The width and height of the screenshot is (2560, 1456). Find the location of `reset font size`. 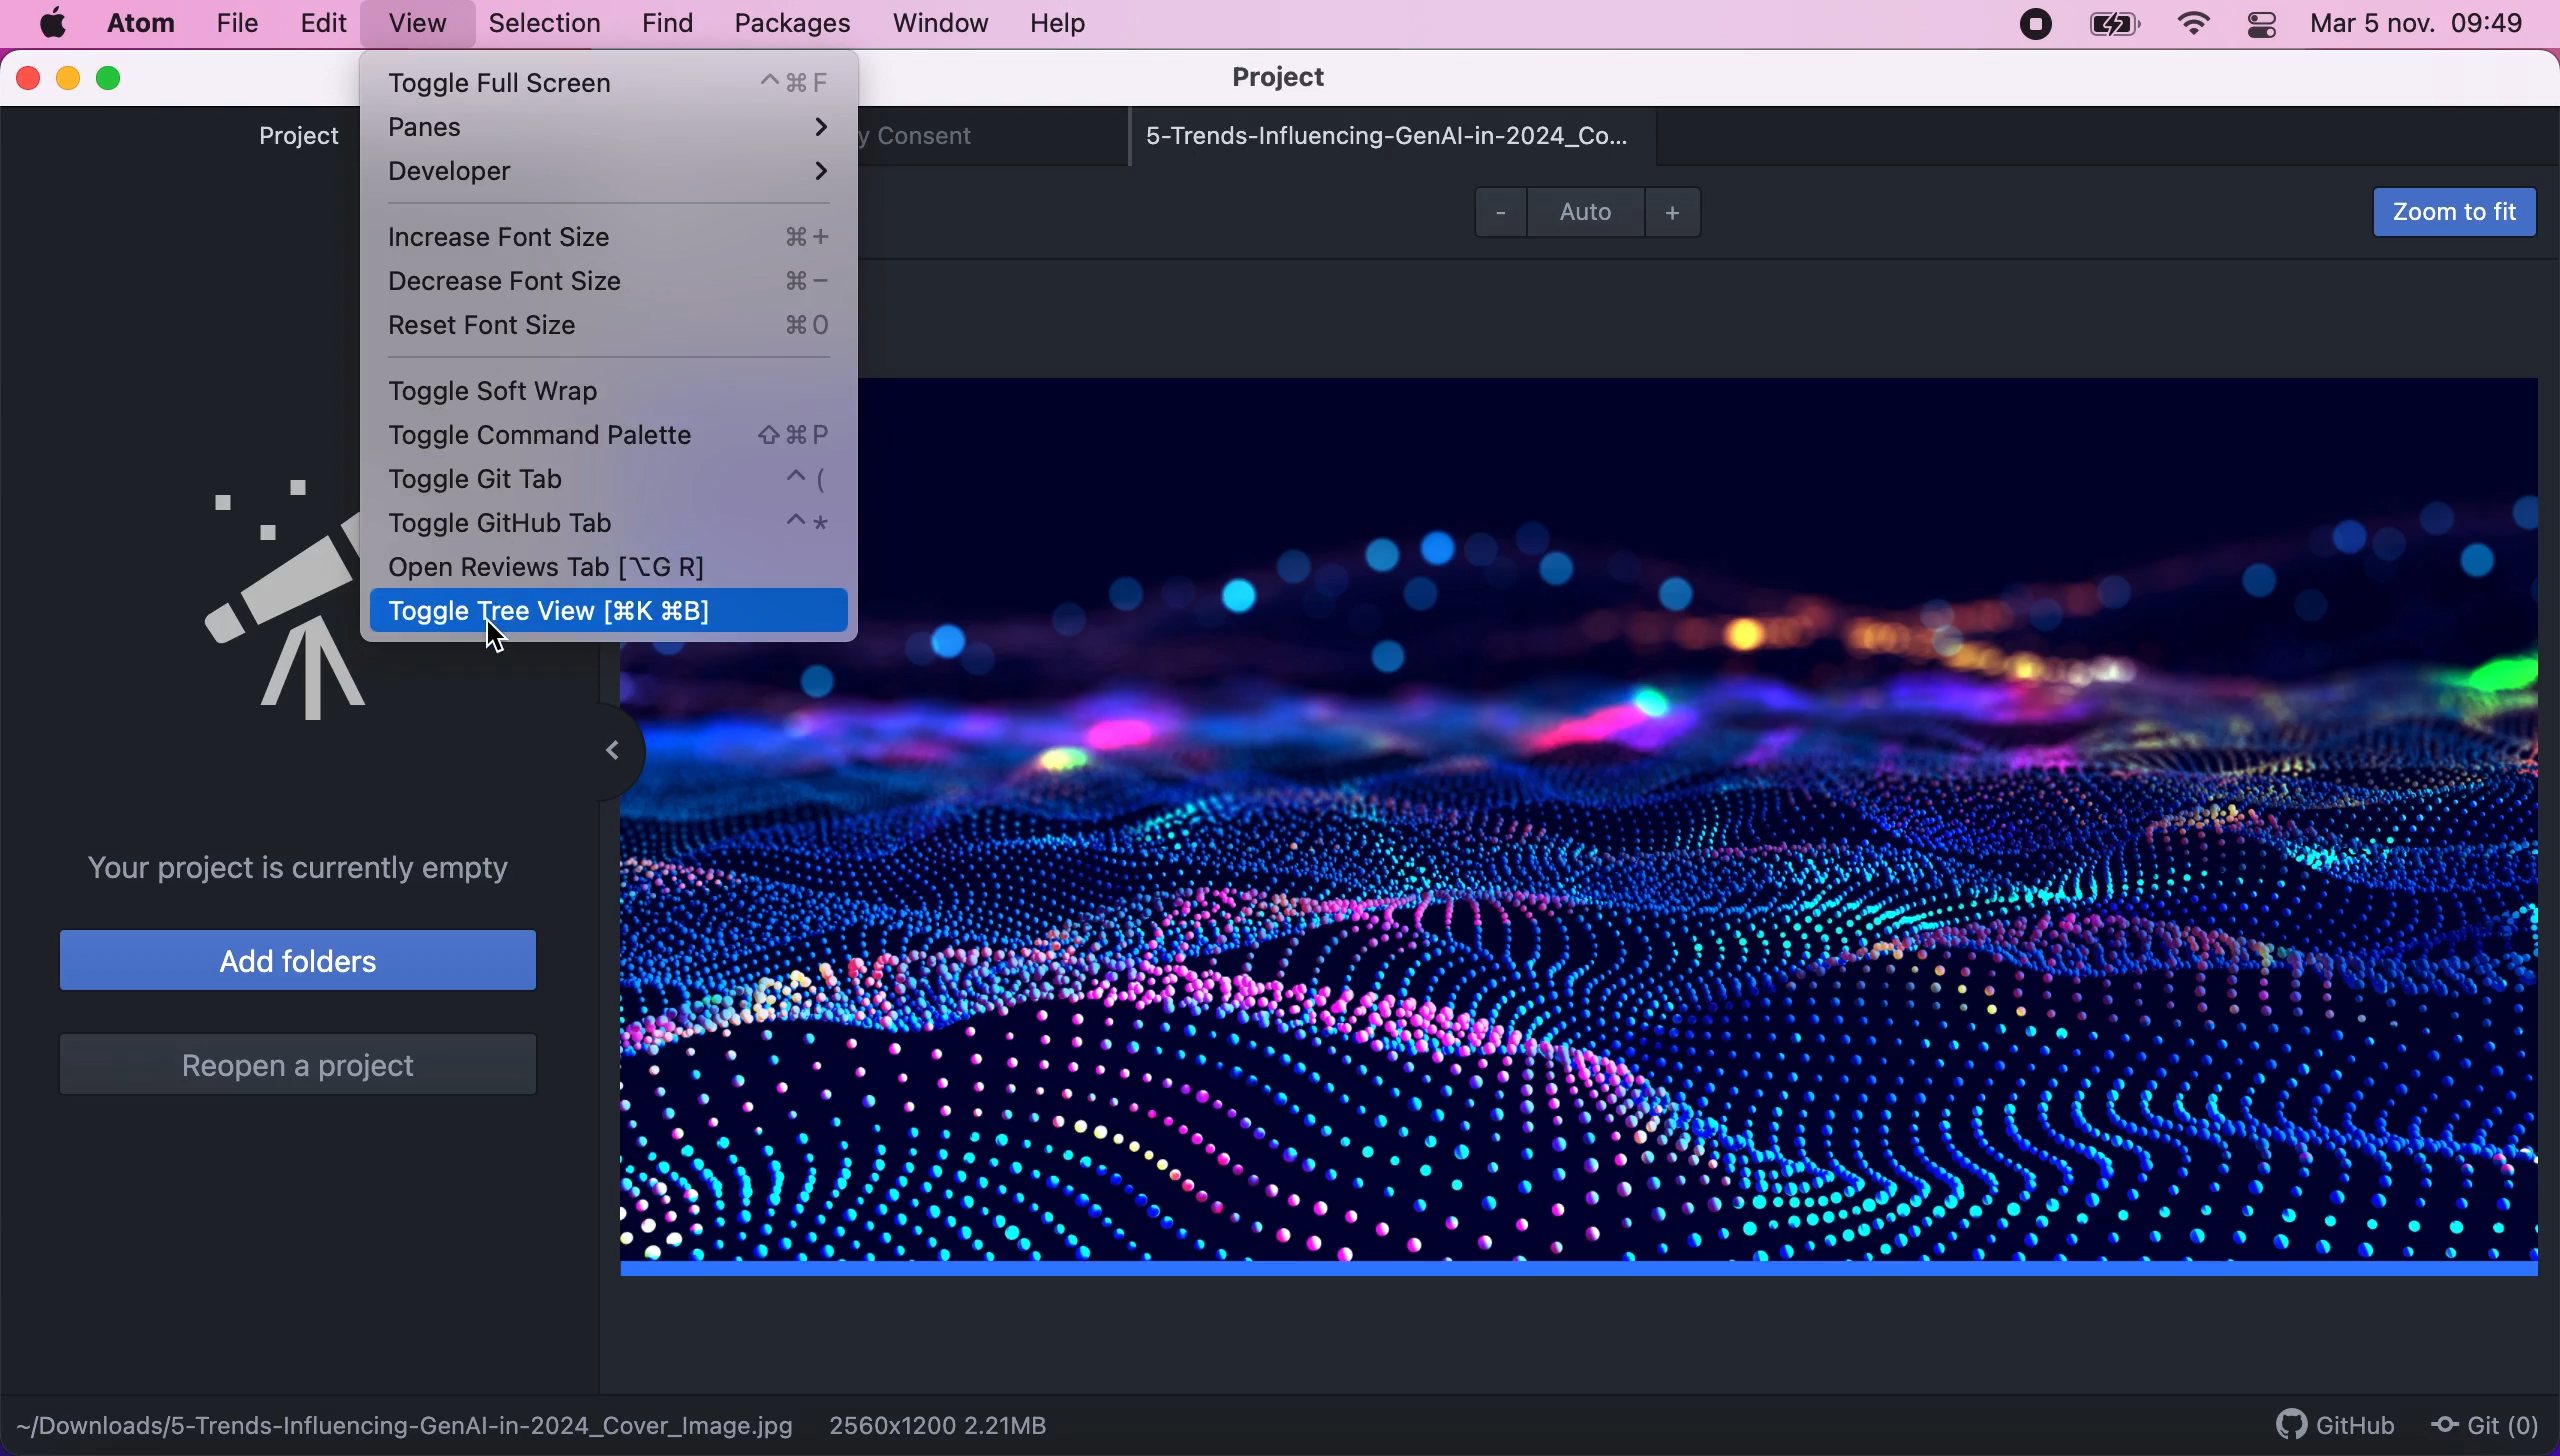

reset font size is located at coordinates (601, 331).